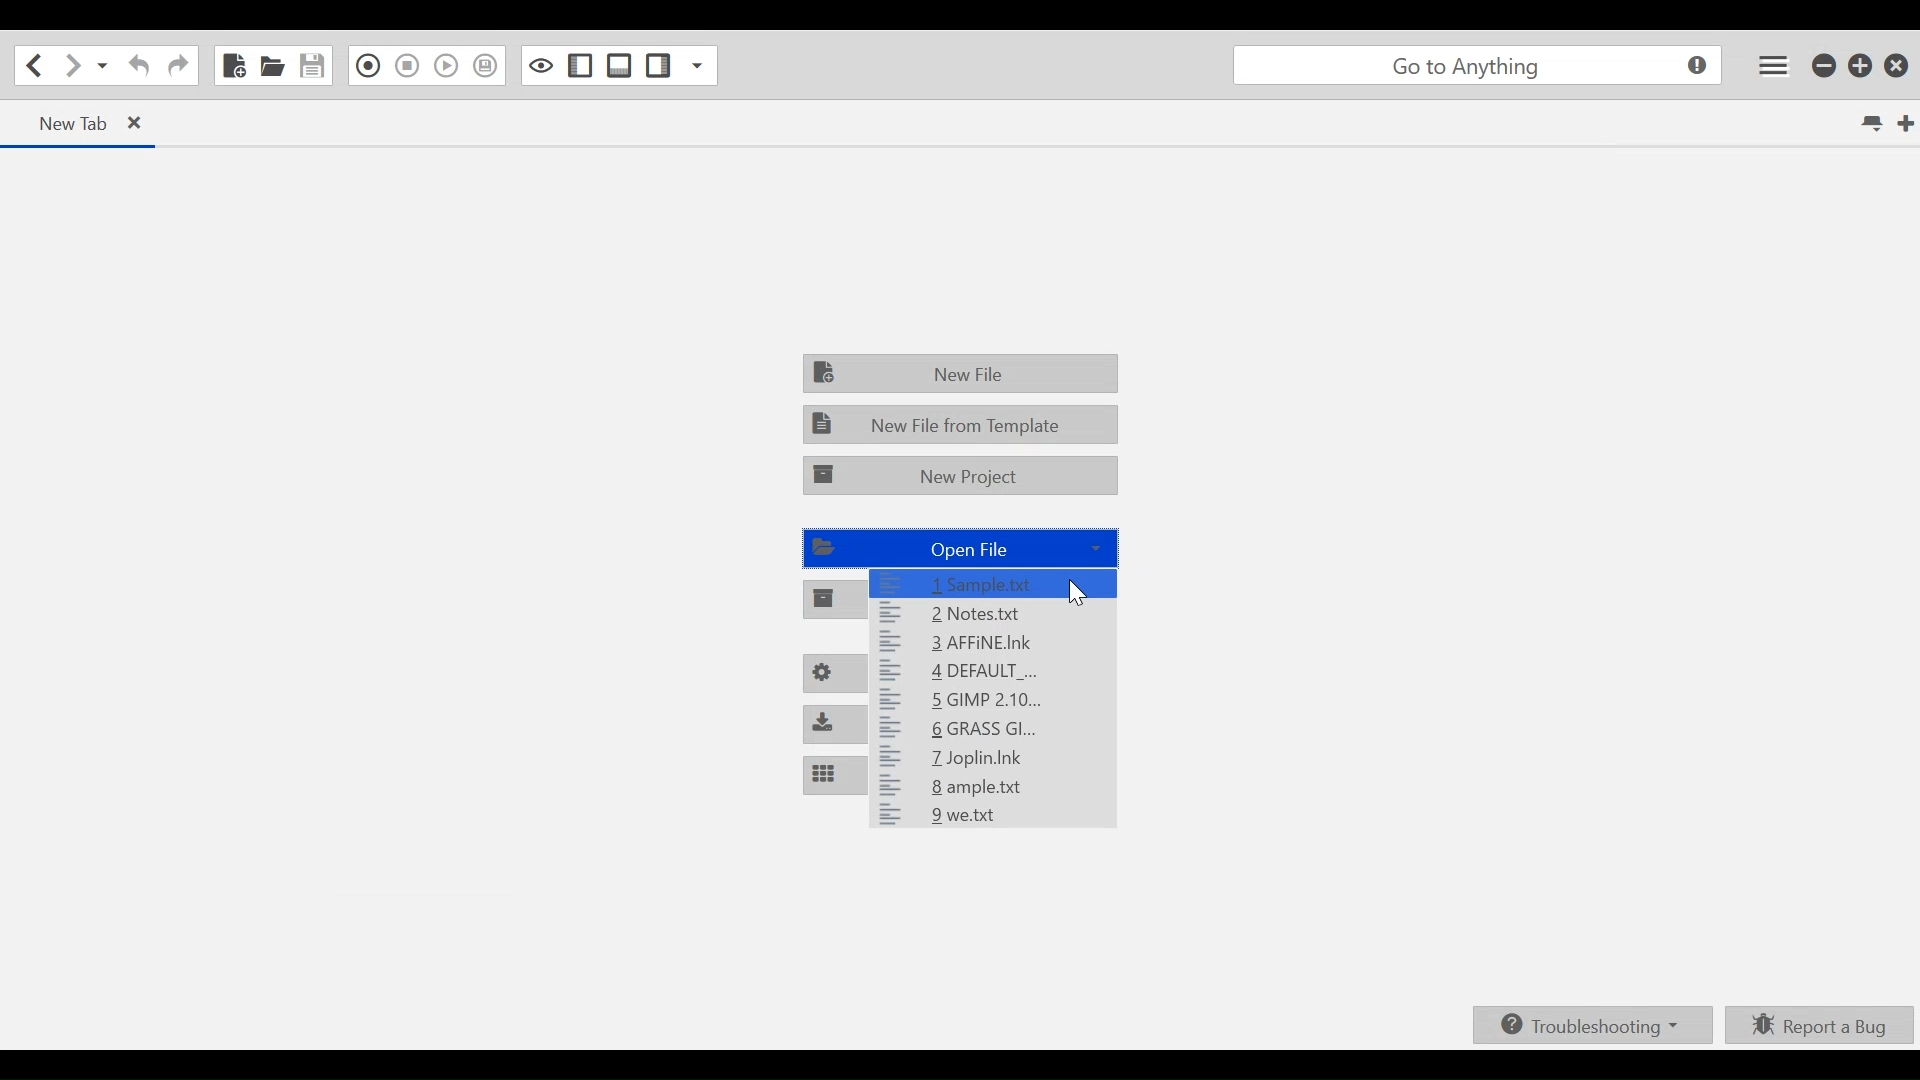 This screenshot has height=1080, width=1920. Describe the element at coordinates (1897, 66) in the screenshot. I see `Close` at that location.